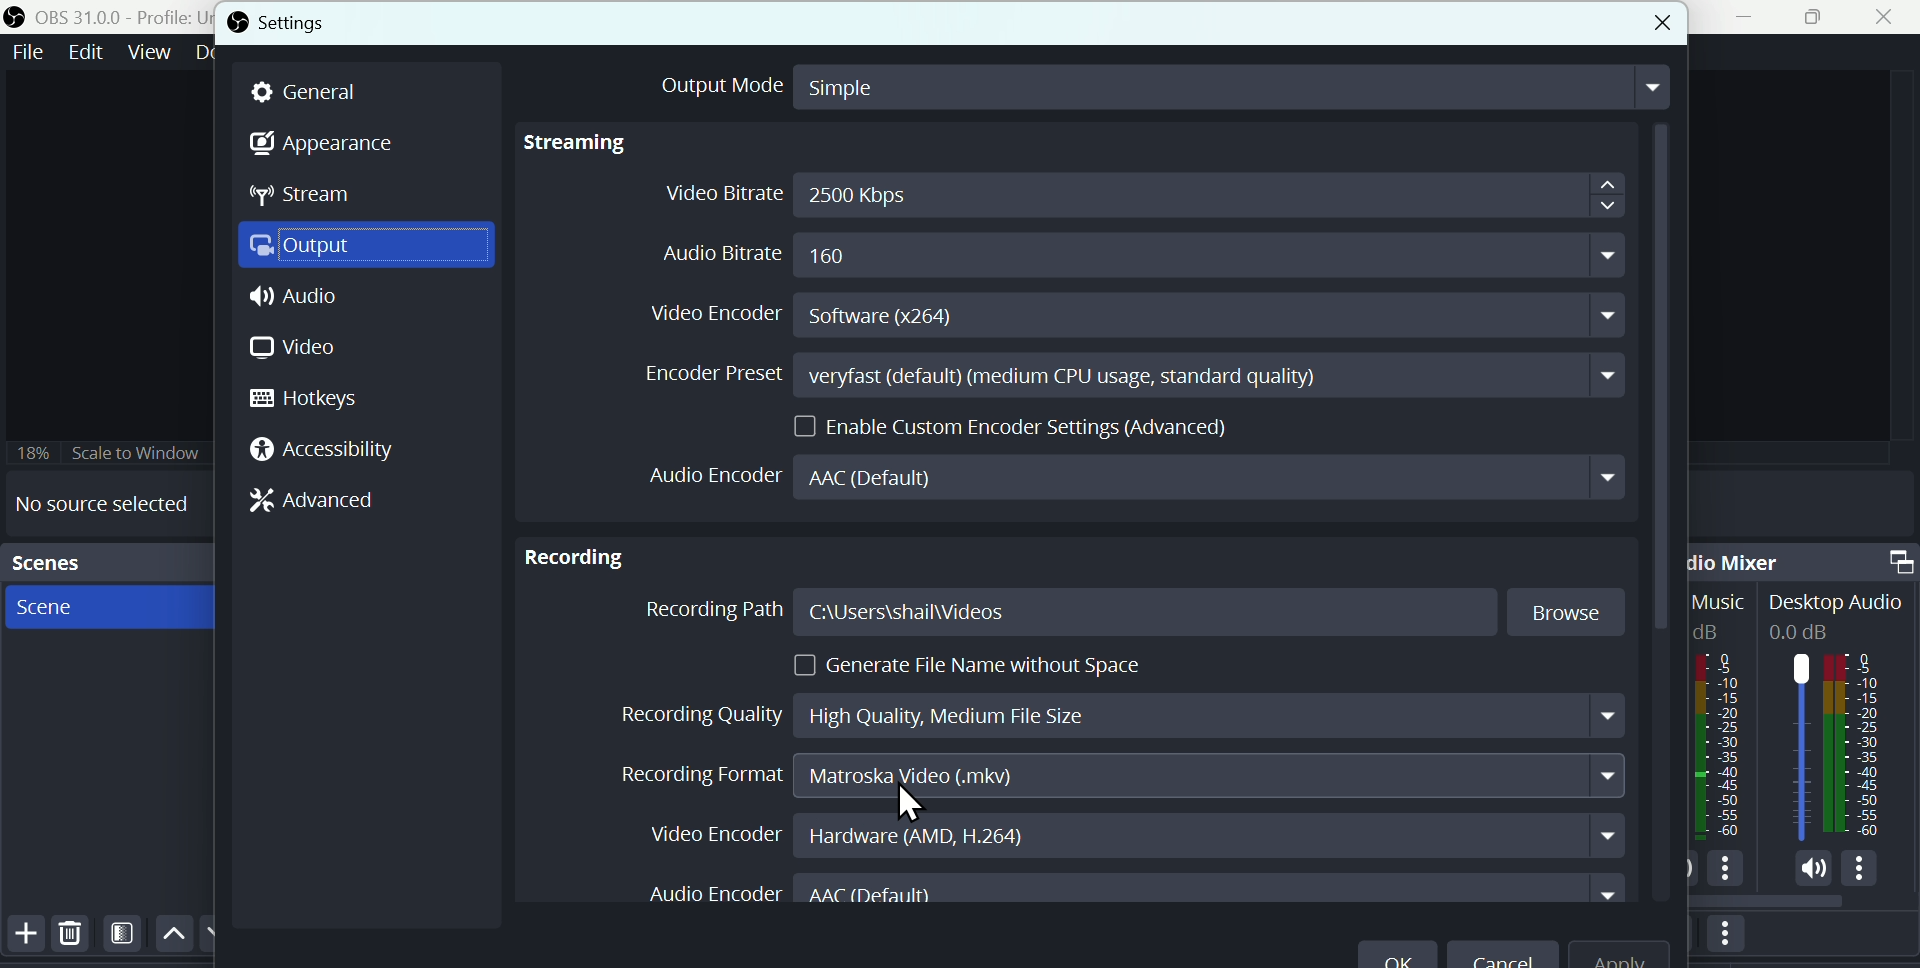  I want to click on output mode, so click(1158, 85).